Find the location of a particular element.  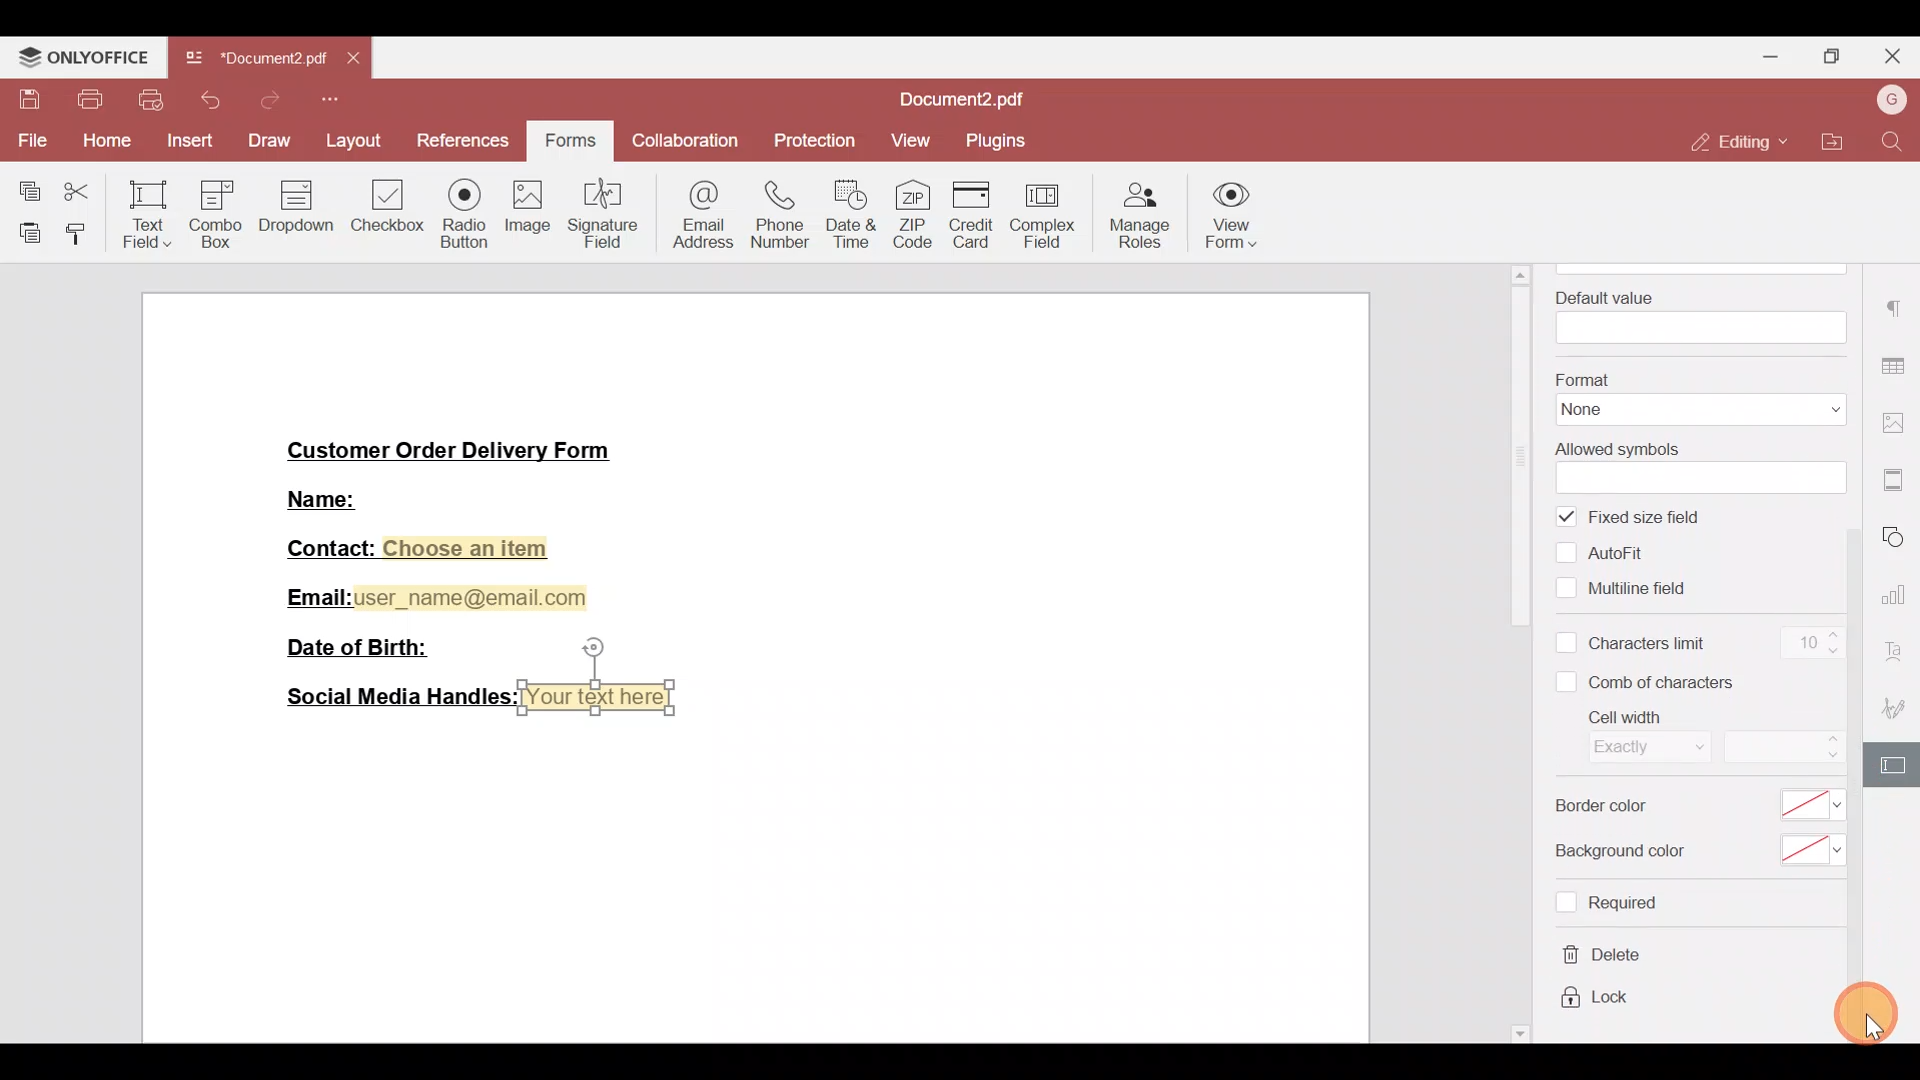

Table settings is located at coordinates (1896, 363).